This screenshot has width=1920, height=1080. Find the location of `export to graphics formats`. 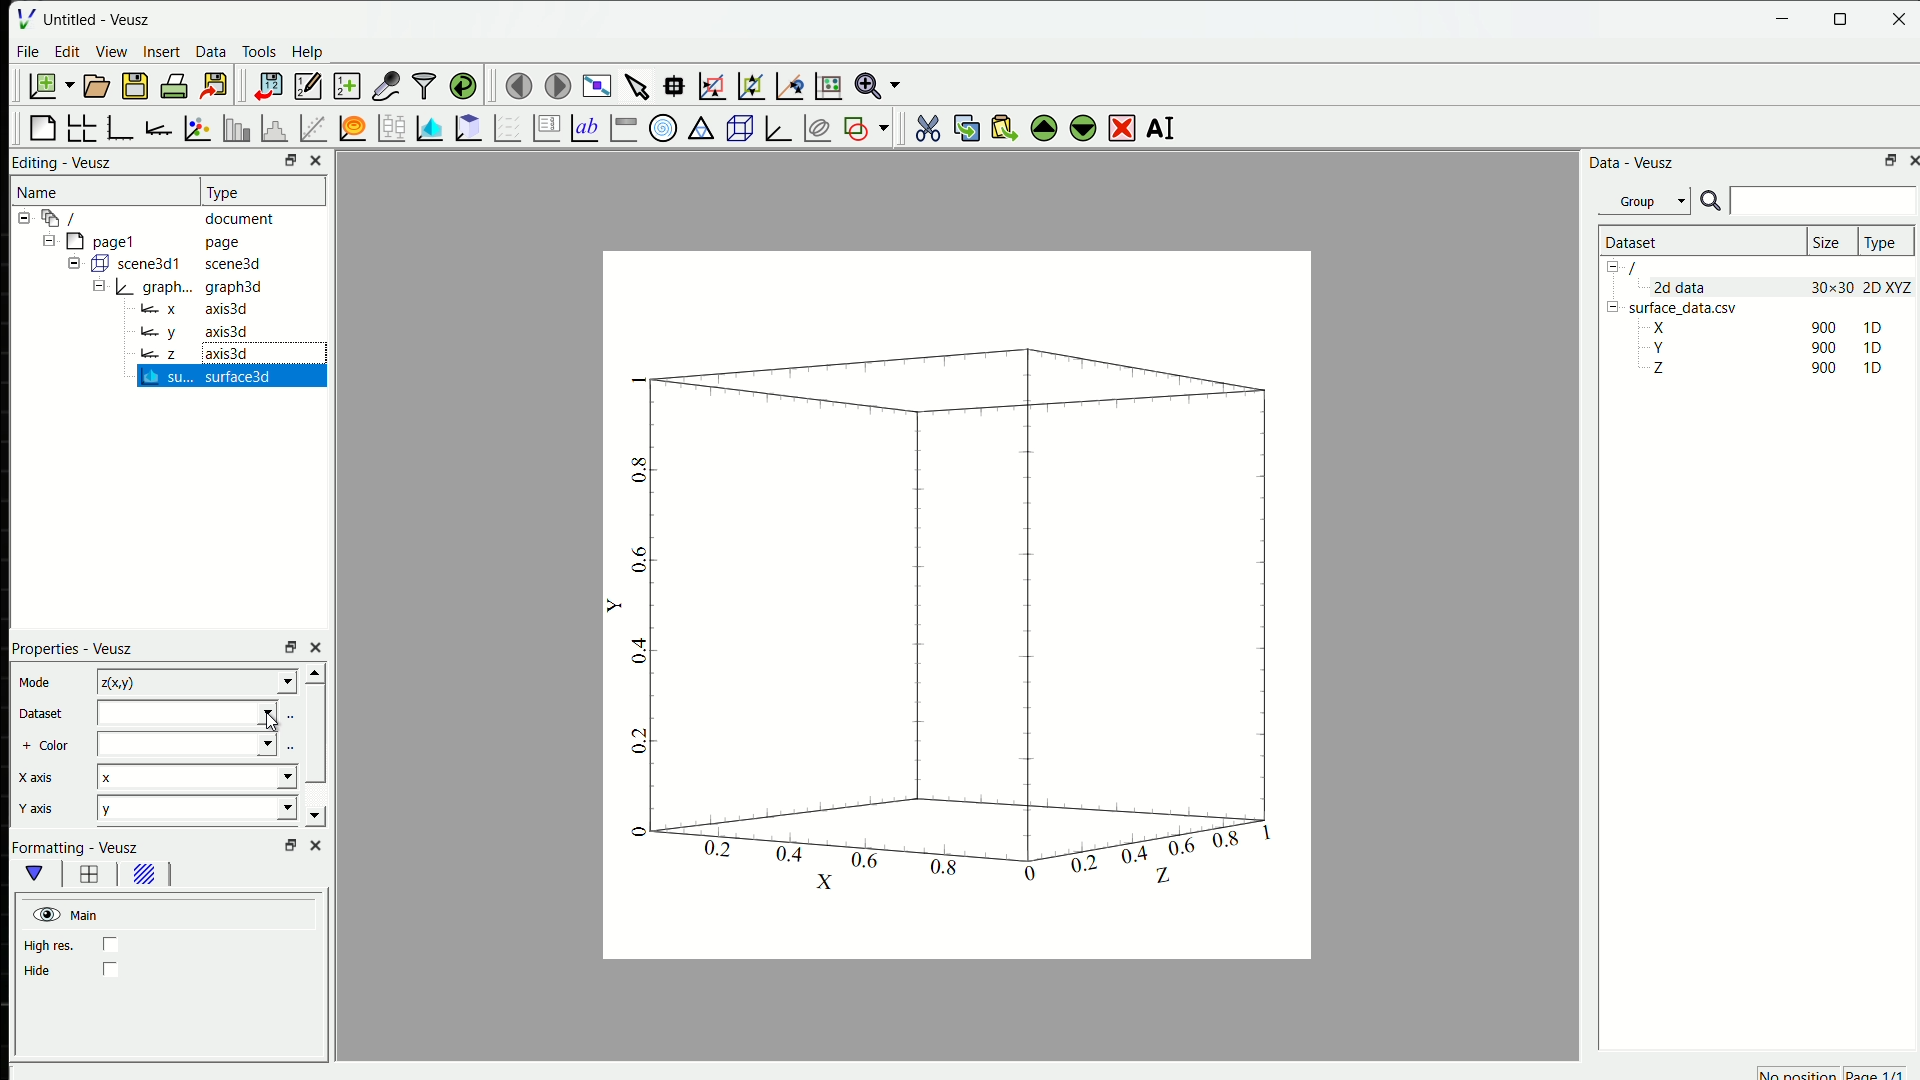

export to graphics formats is located at coordinates (215, 85).